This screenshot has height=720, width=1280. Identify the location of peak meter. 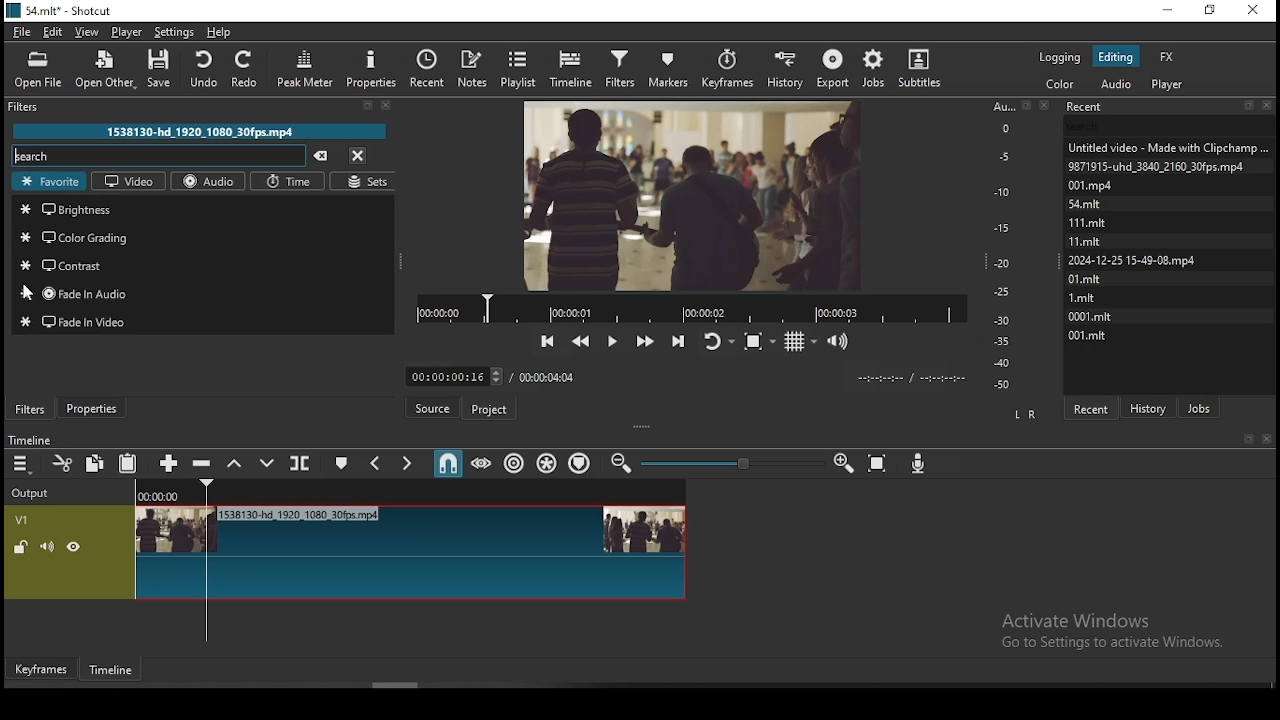
(307, 73).